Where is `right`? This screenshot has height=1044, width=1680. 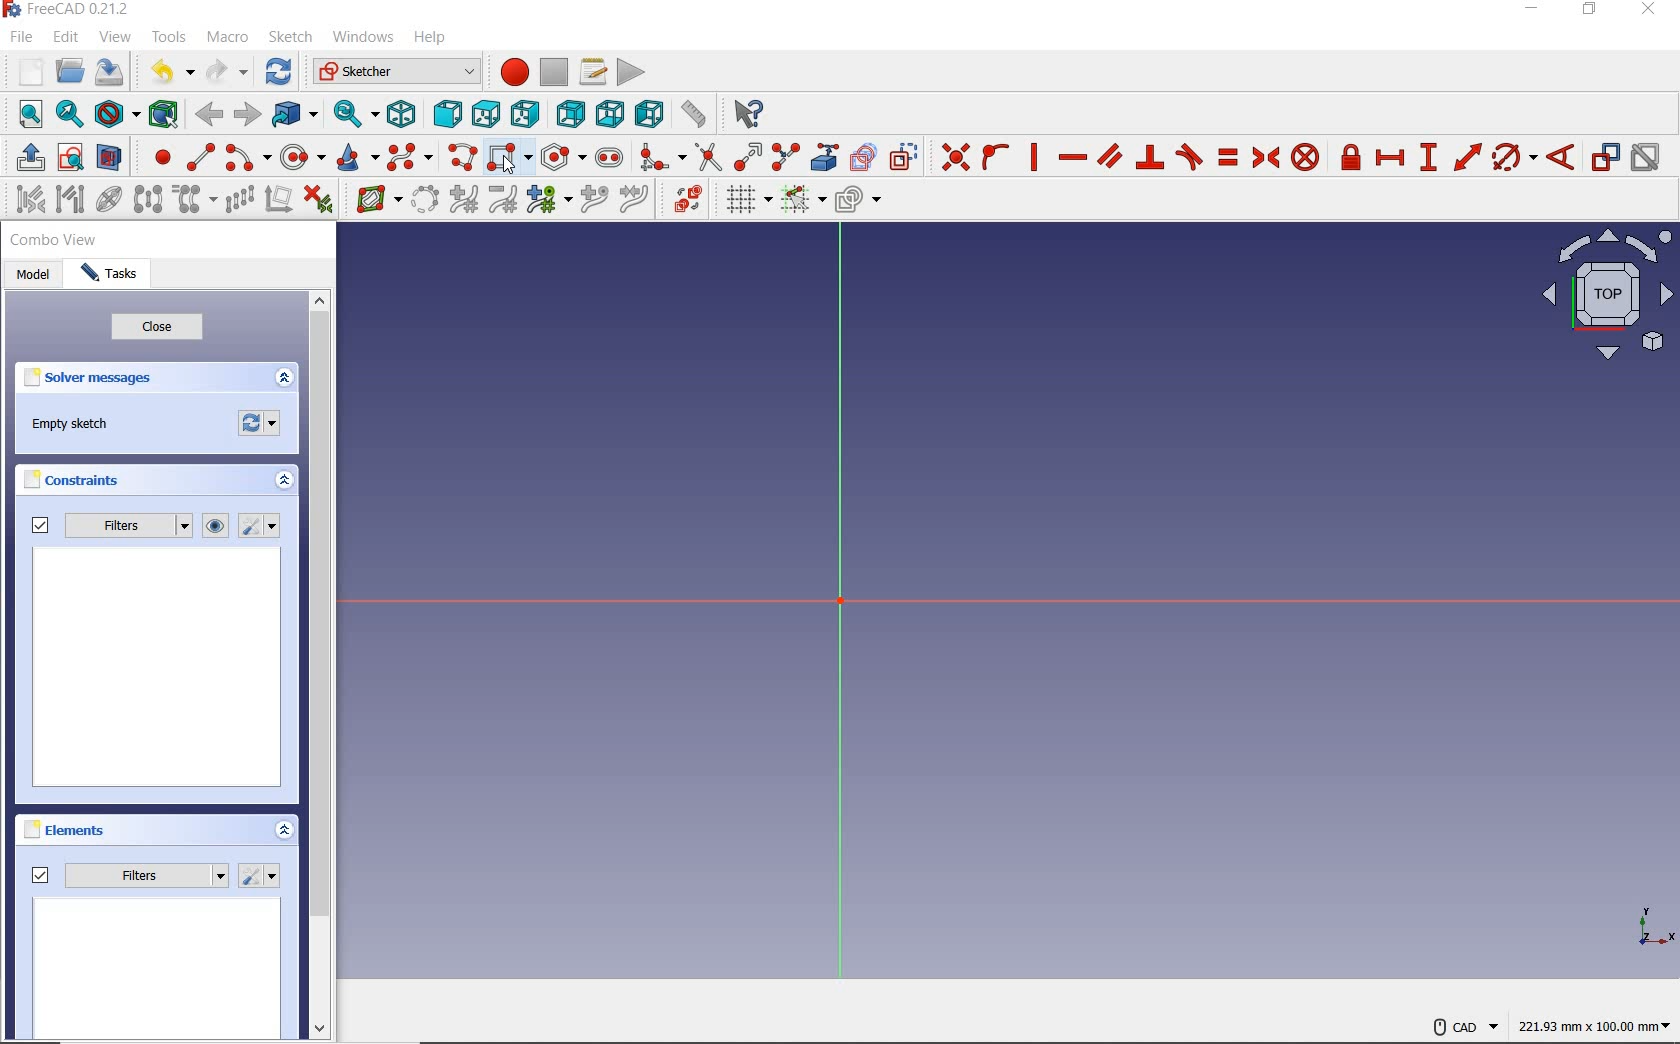 right is located at coordinates (527, 114).